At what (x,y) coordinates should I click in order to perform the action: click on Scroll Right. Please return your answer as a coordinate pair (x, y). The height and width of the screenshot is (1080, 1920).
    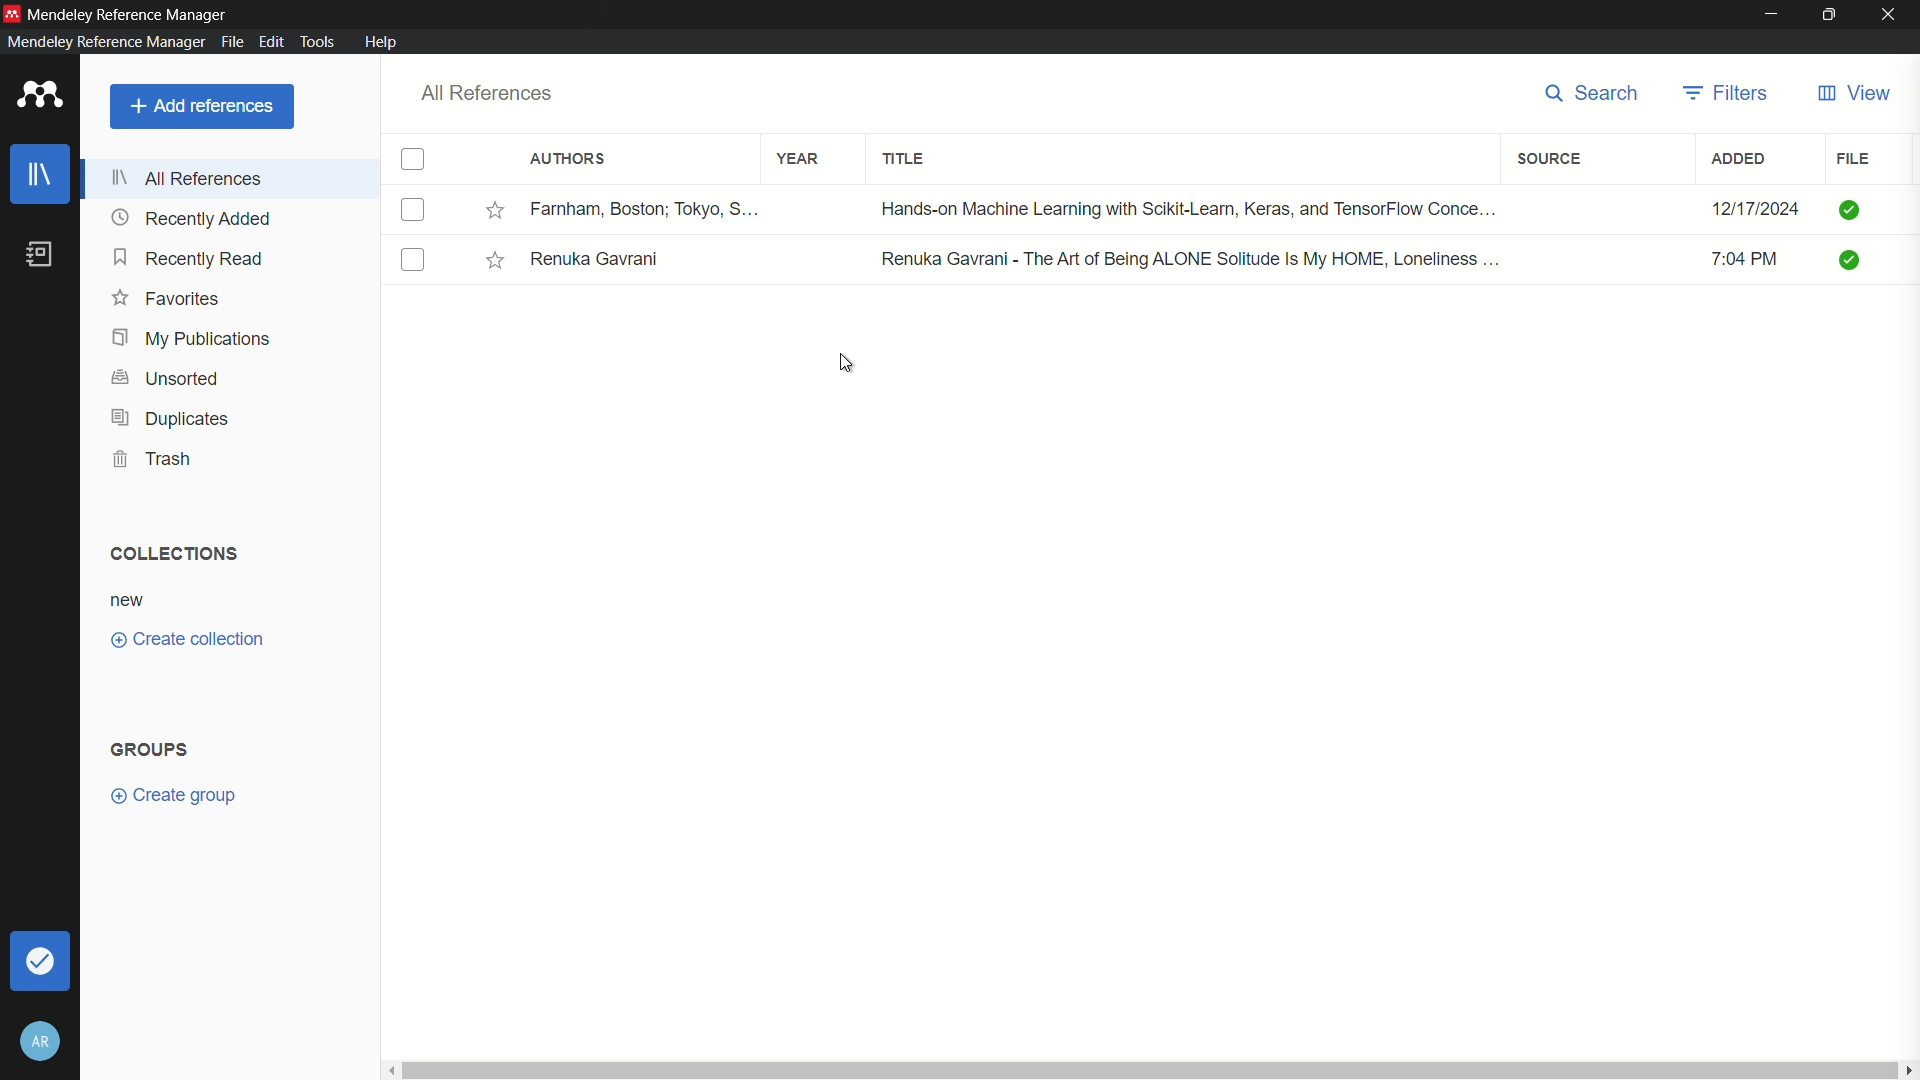
    Looking at the image, I should click on (1908, 1069).